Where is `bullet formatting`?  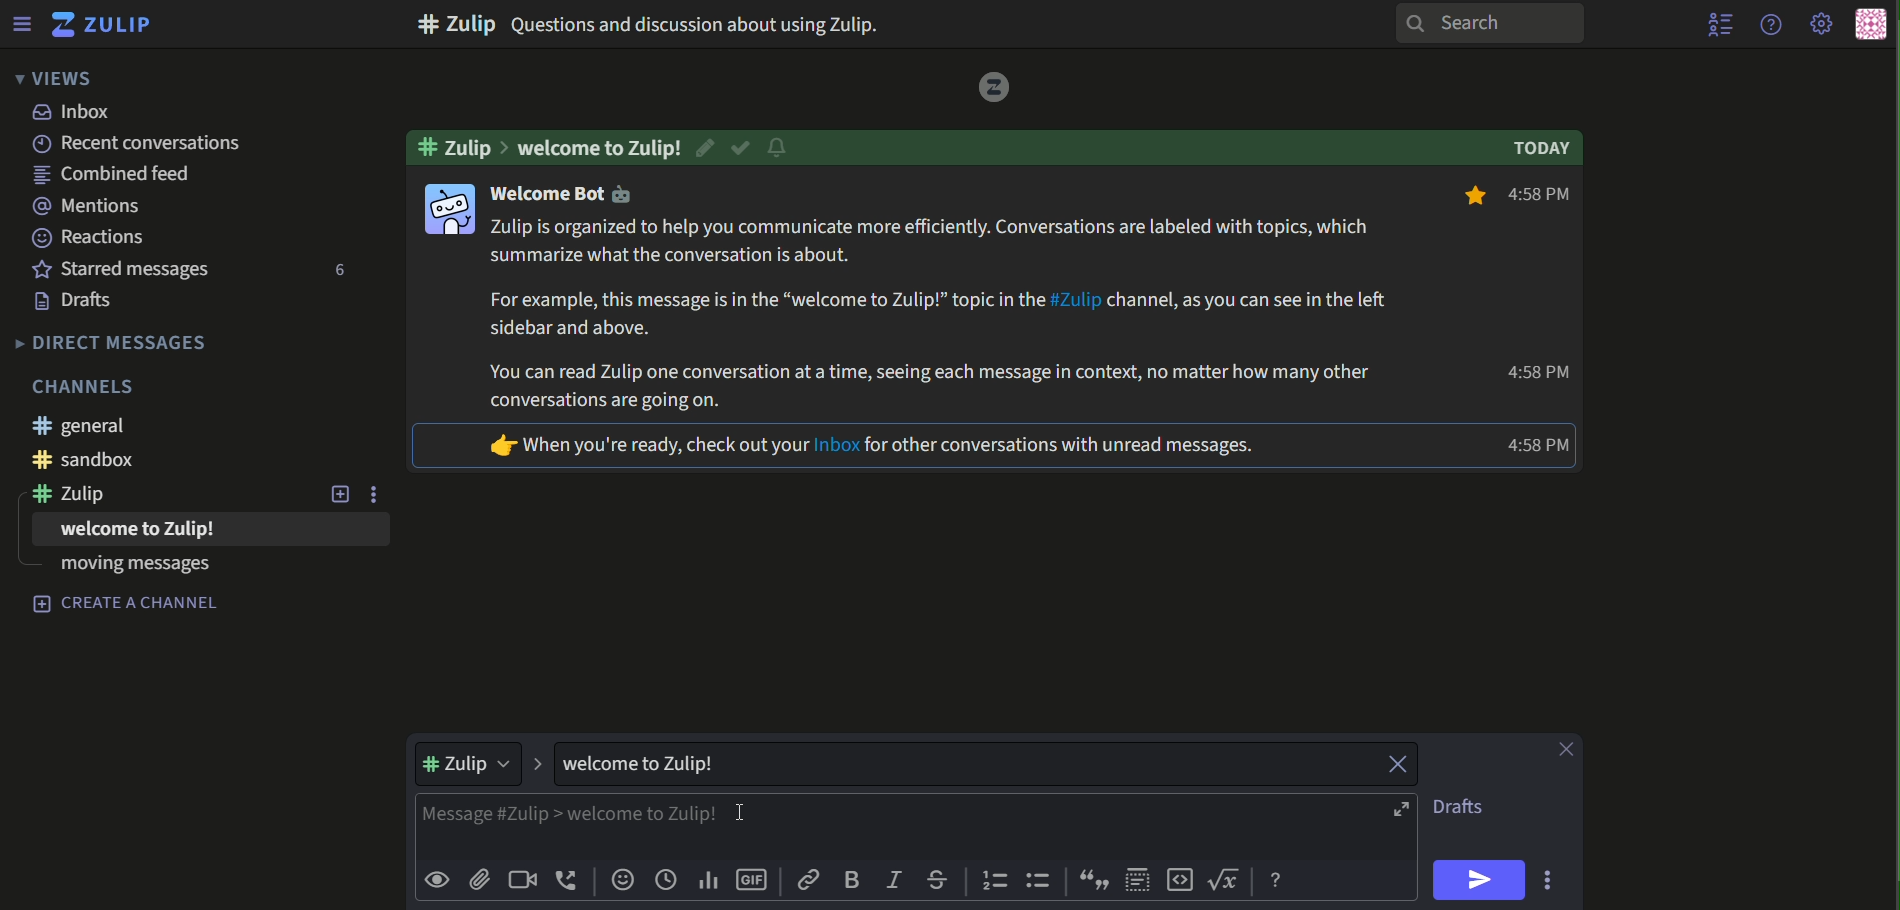
bullet formatting is located at coordinates (1040, 882).